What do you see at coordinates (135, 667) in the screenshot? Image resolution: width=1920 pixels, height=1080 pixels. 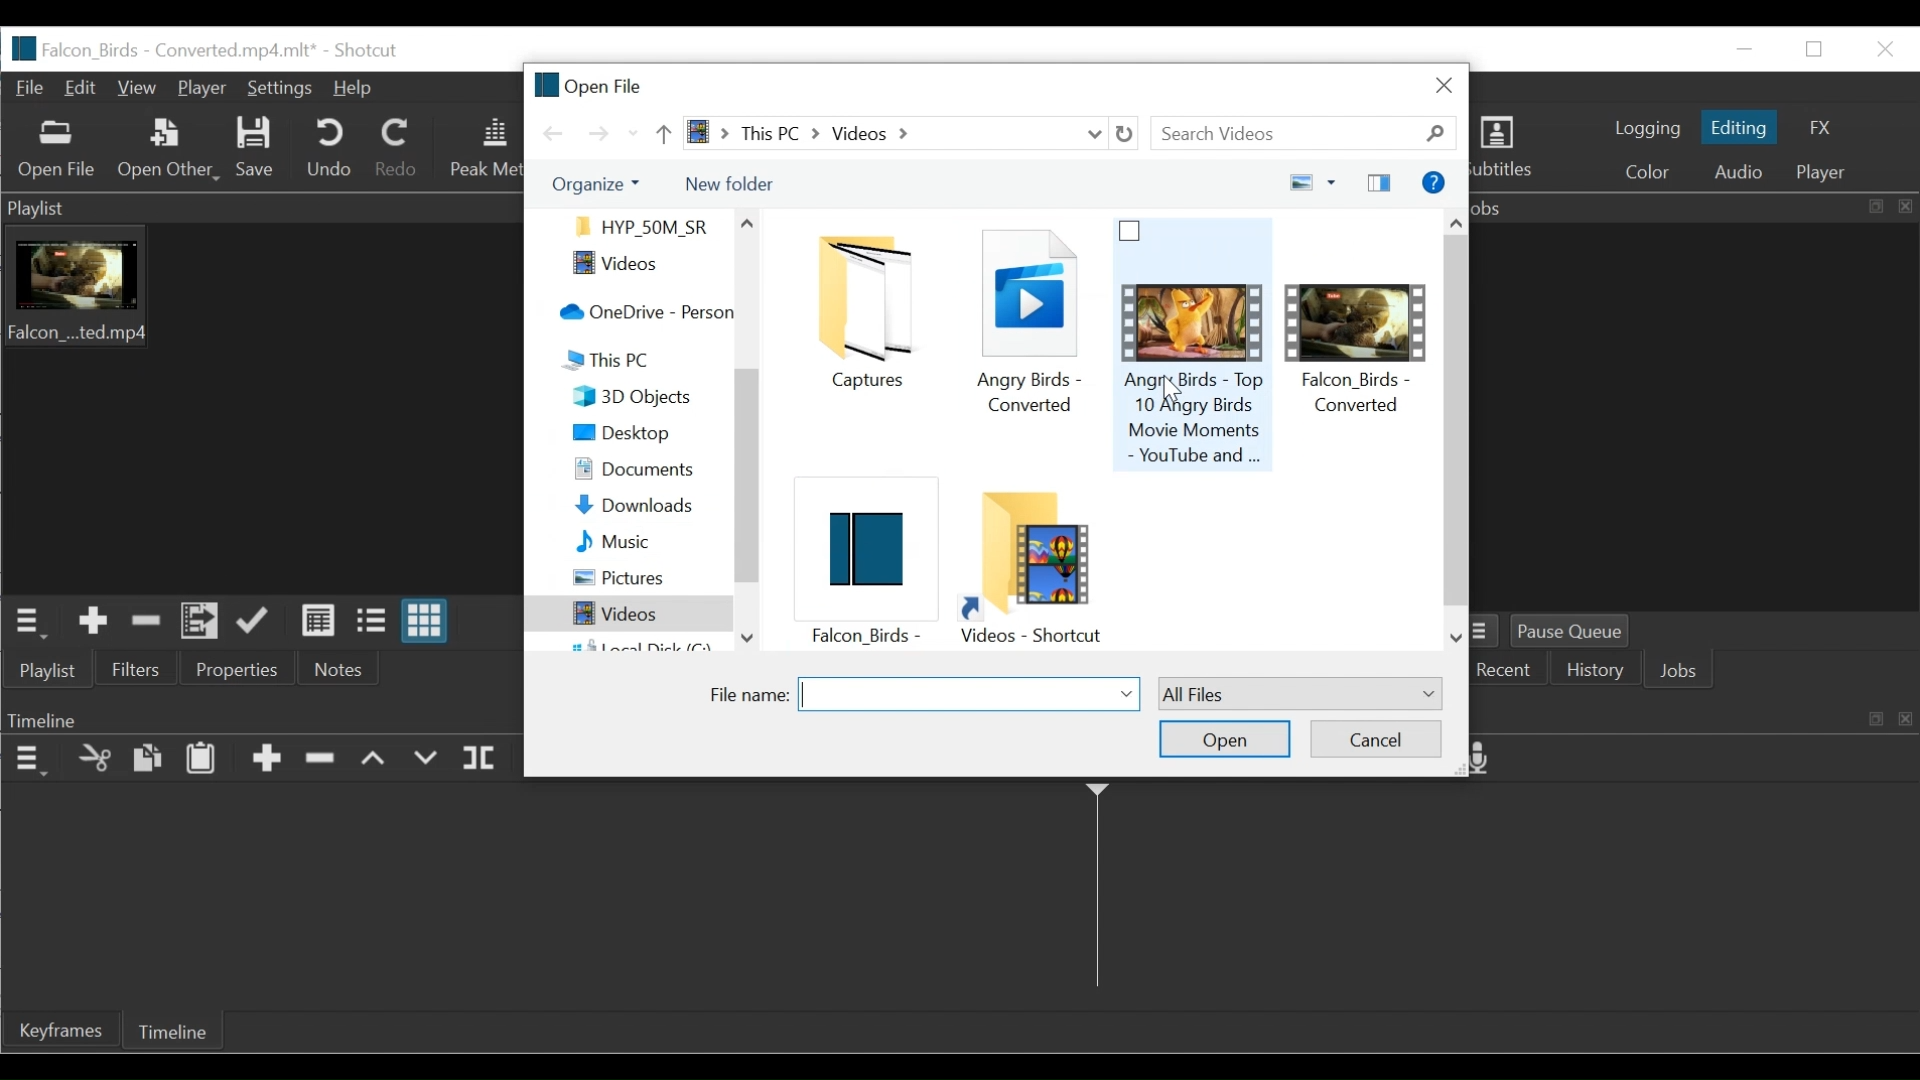 I see `Filters` at bounding box center [135, 667].